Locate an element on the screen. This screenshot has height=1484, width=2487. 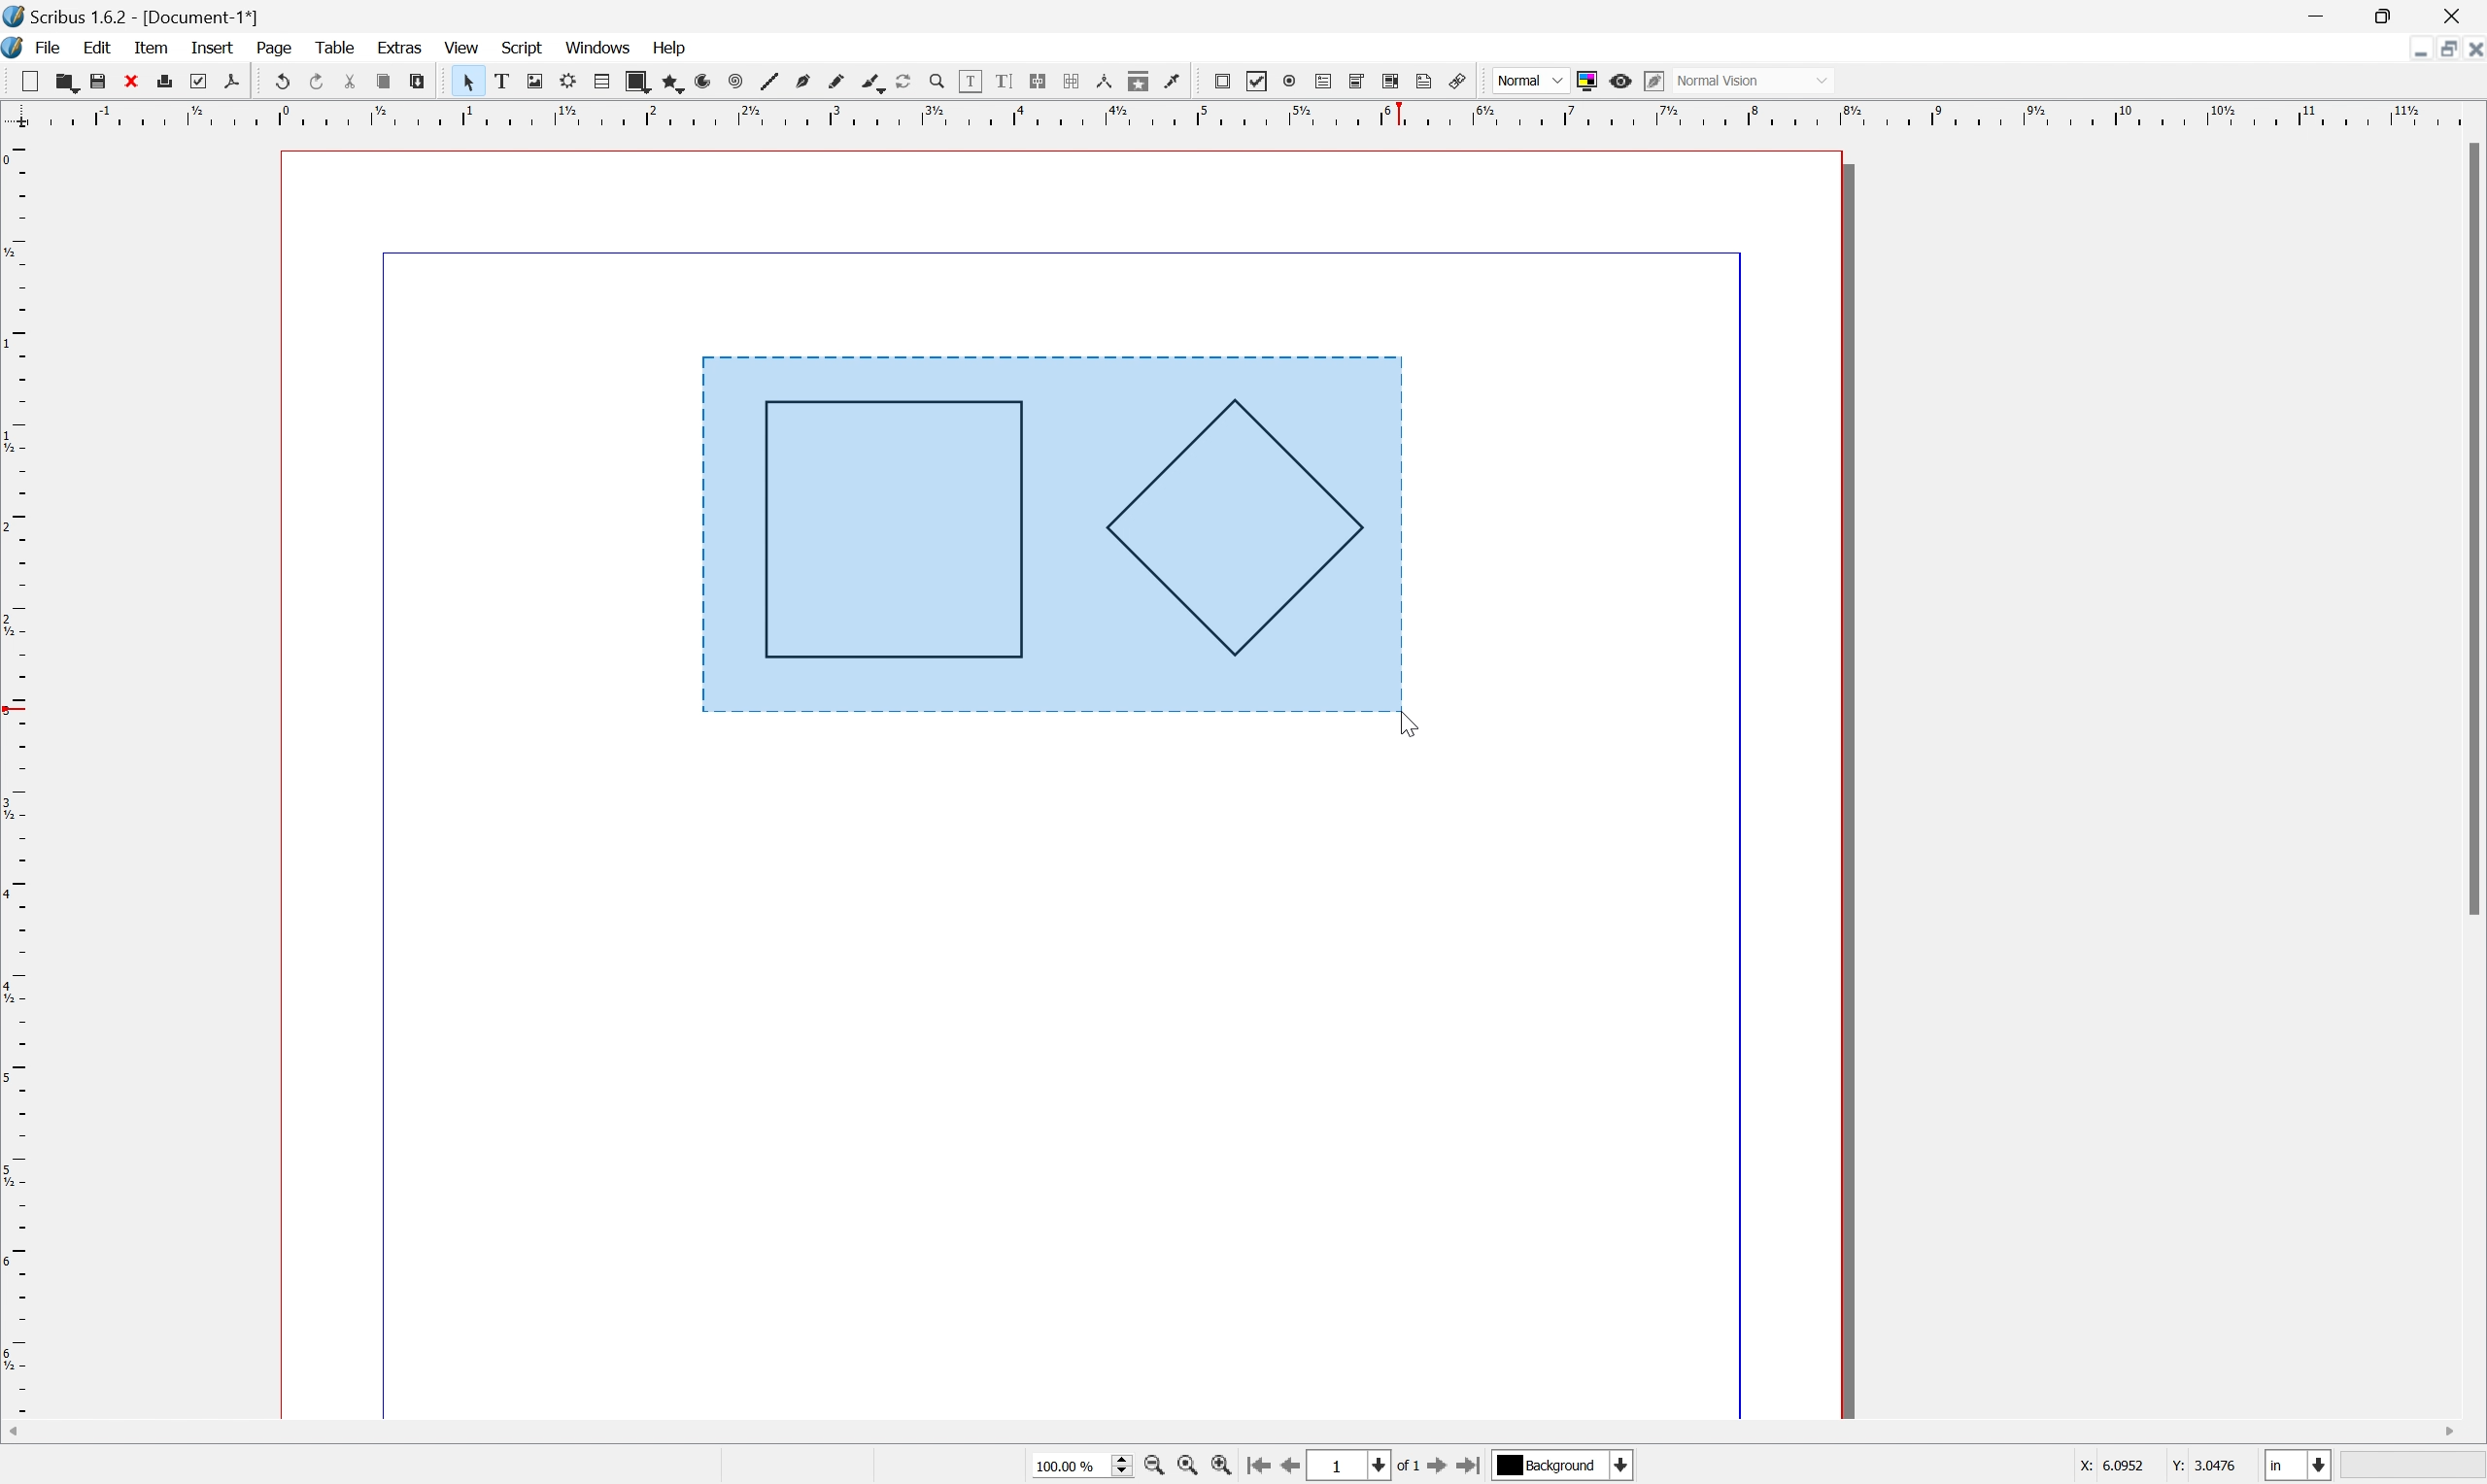
Restore down is located at coordinates (2445, 49).